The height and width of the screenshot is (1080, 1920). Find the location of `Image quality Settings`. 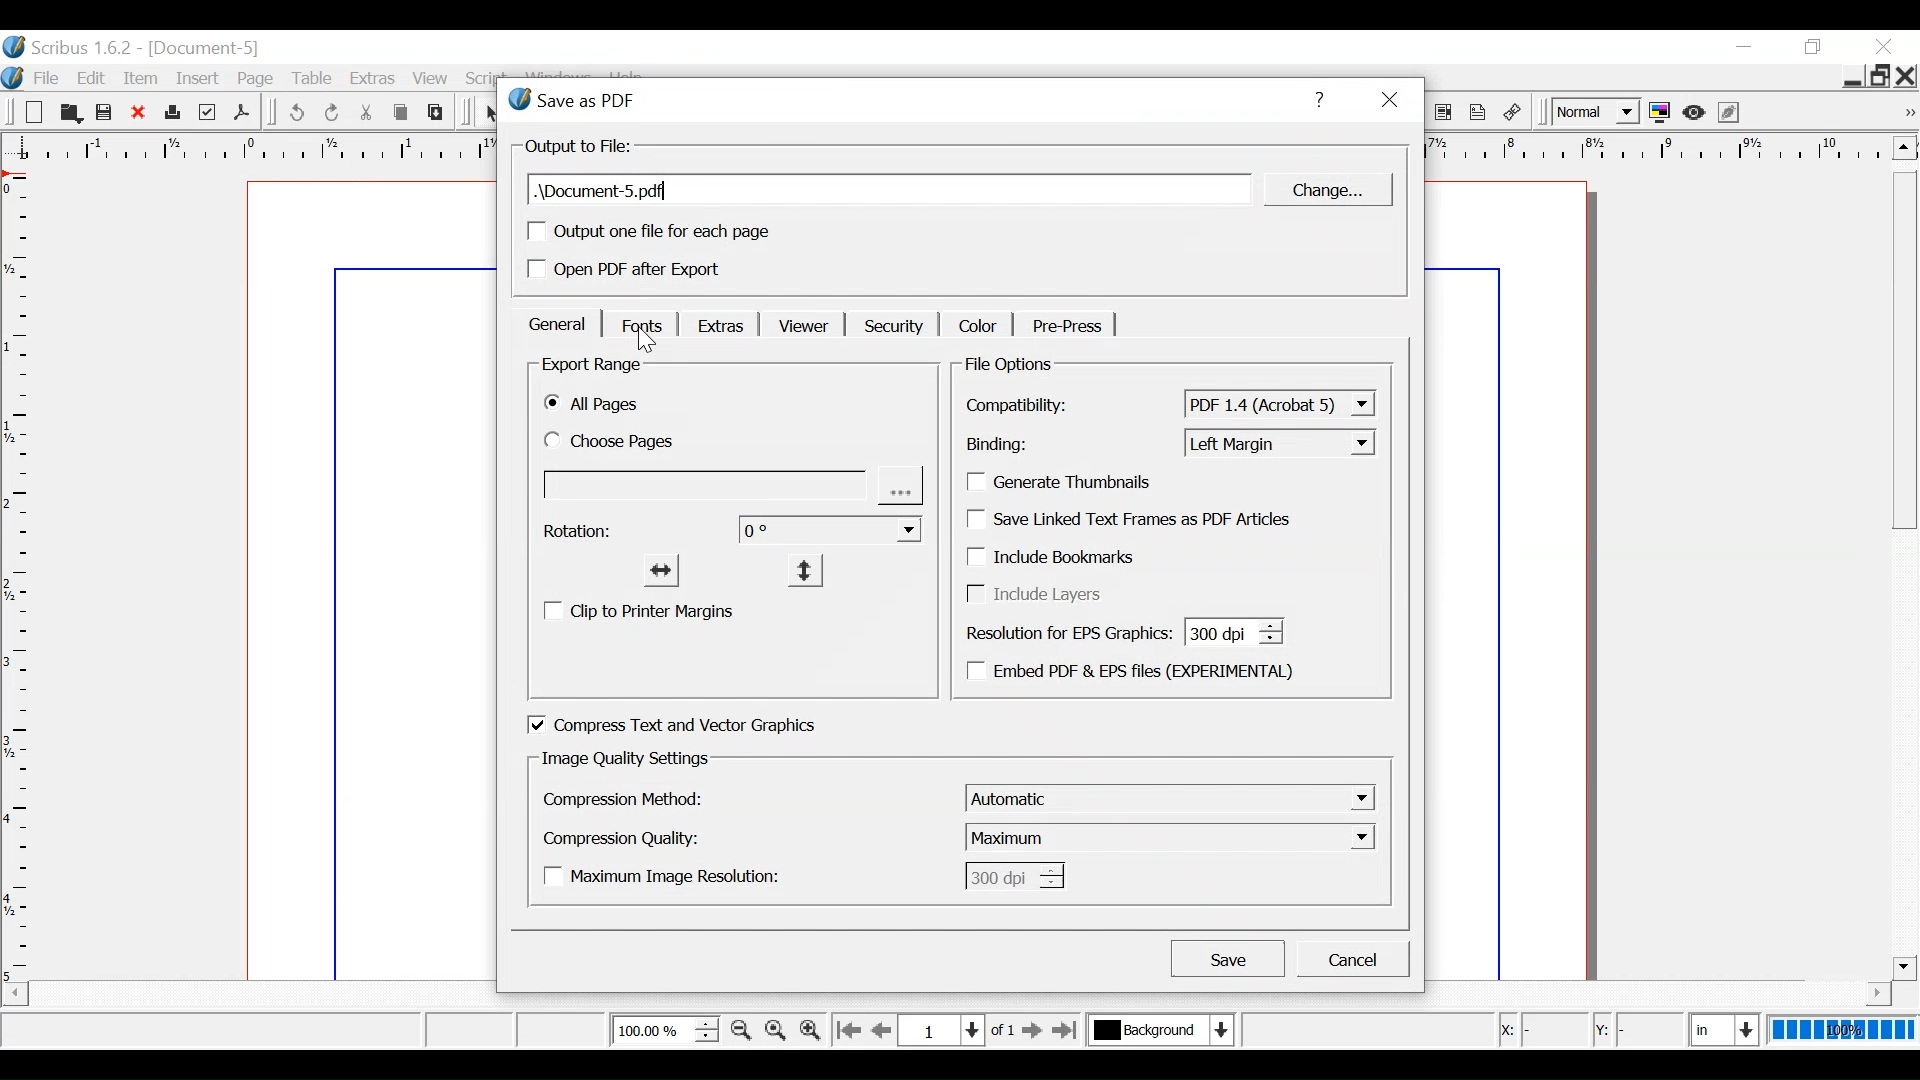

Image quality Settings is located at coordinates (625, 759).